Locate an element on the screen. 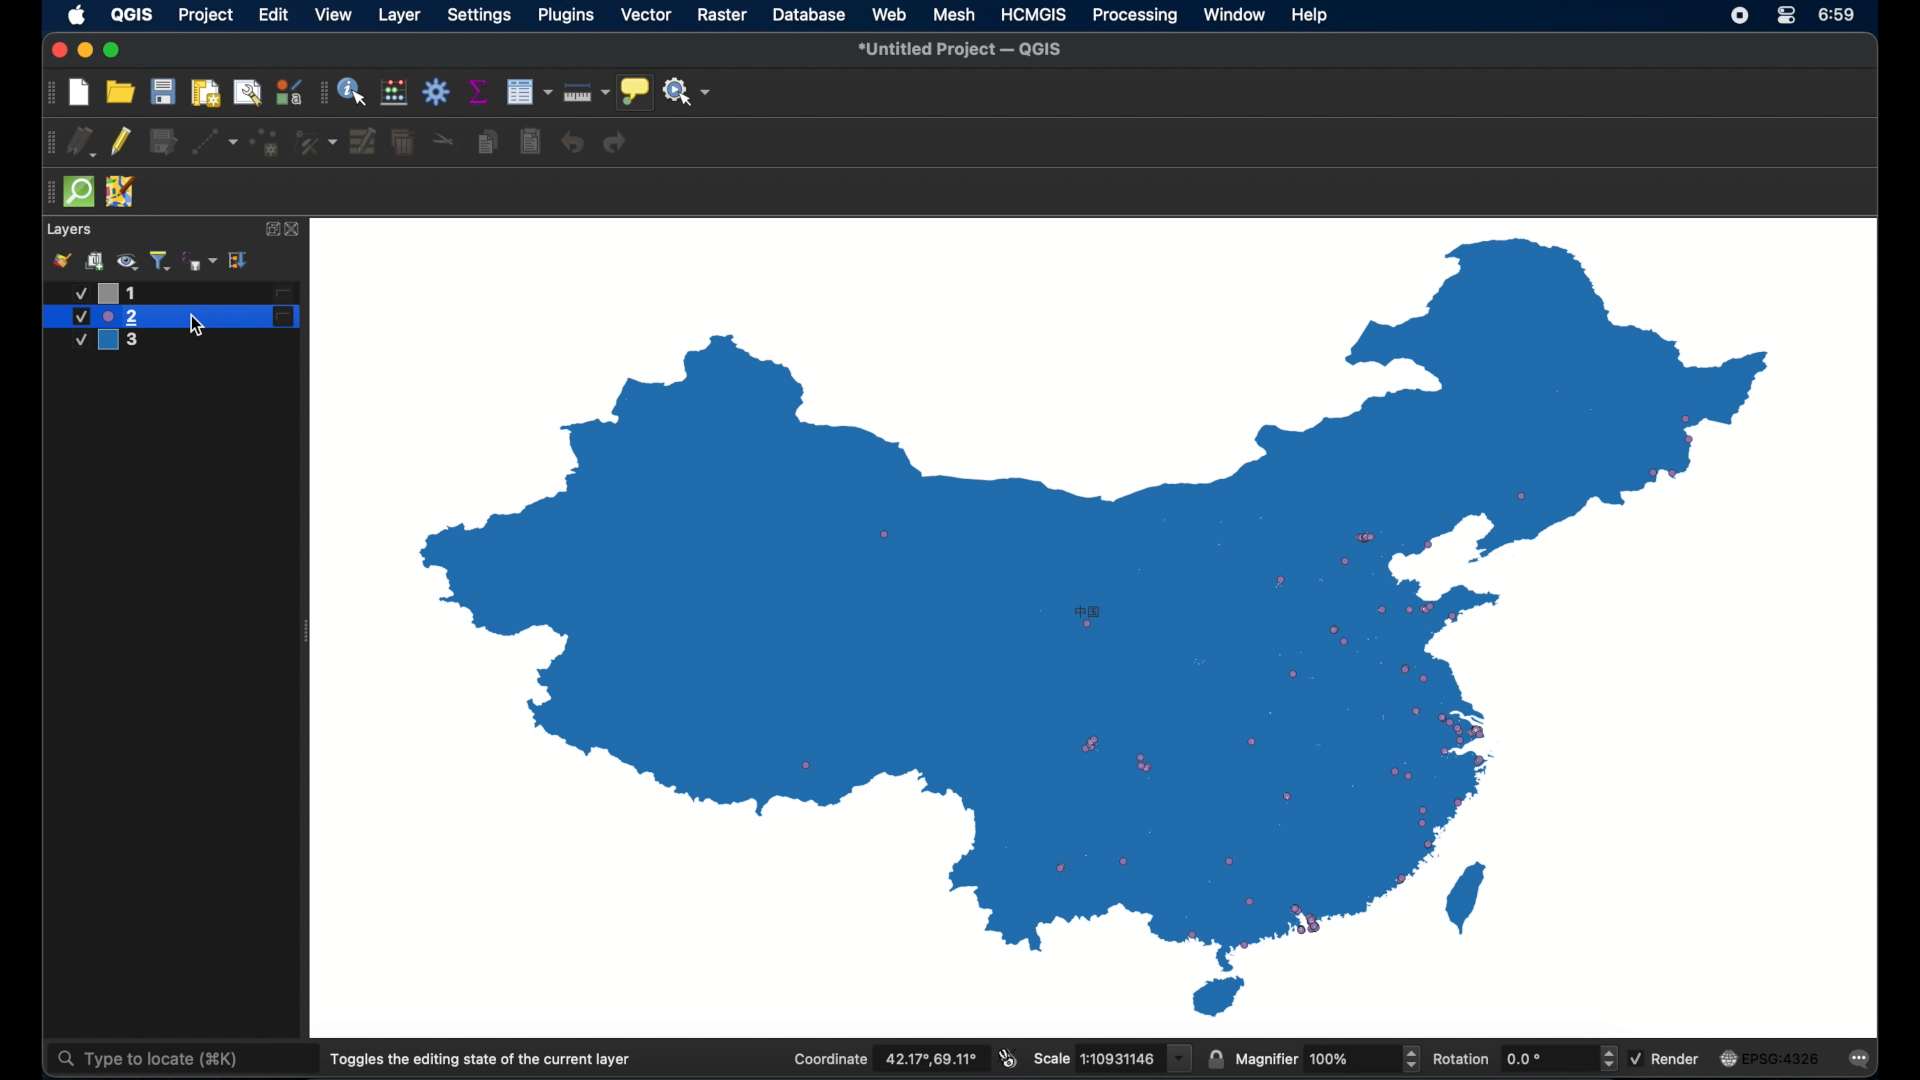 The image size is (1920, 1080). quick osm is located at coordinates (80, 192).